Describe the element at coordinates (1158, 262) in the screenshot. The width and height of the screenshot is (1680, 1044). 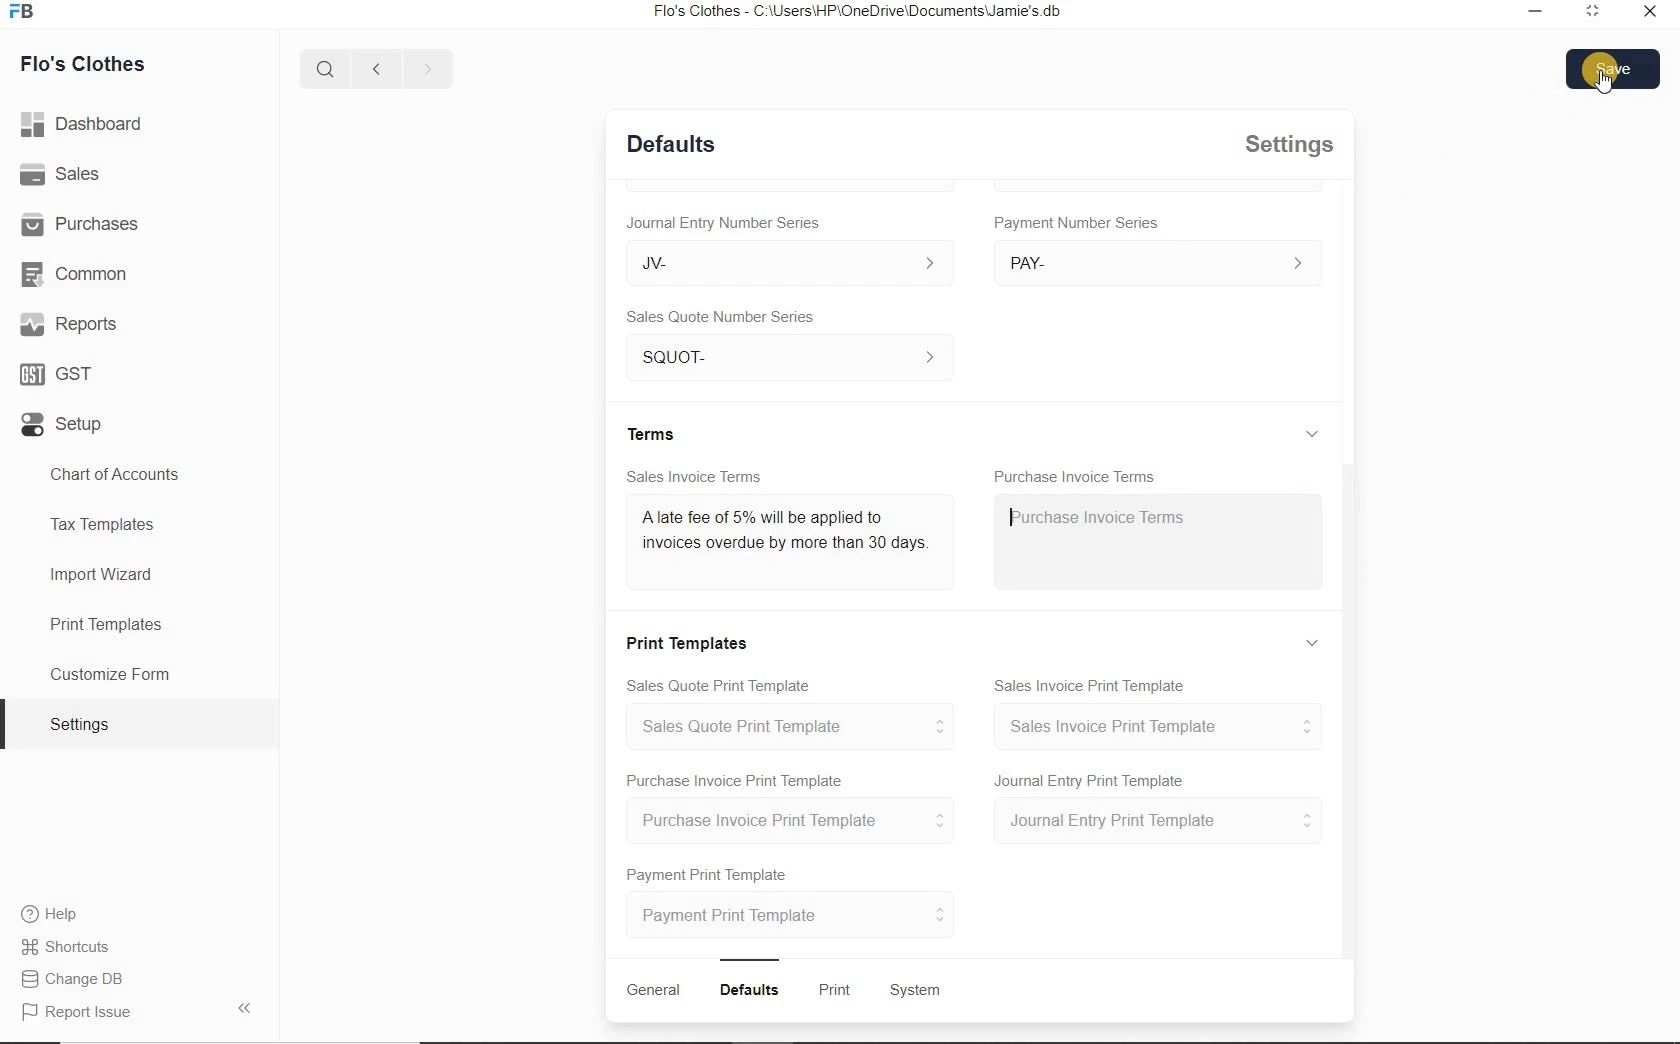
I see `PAY` at that location.